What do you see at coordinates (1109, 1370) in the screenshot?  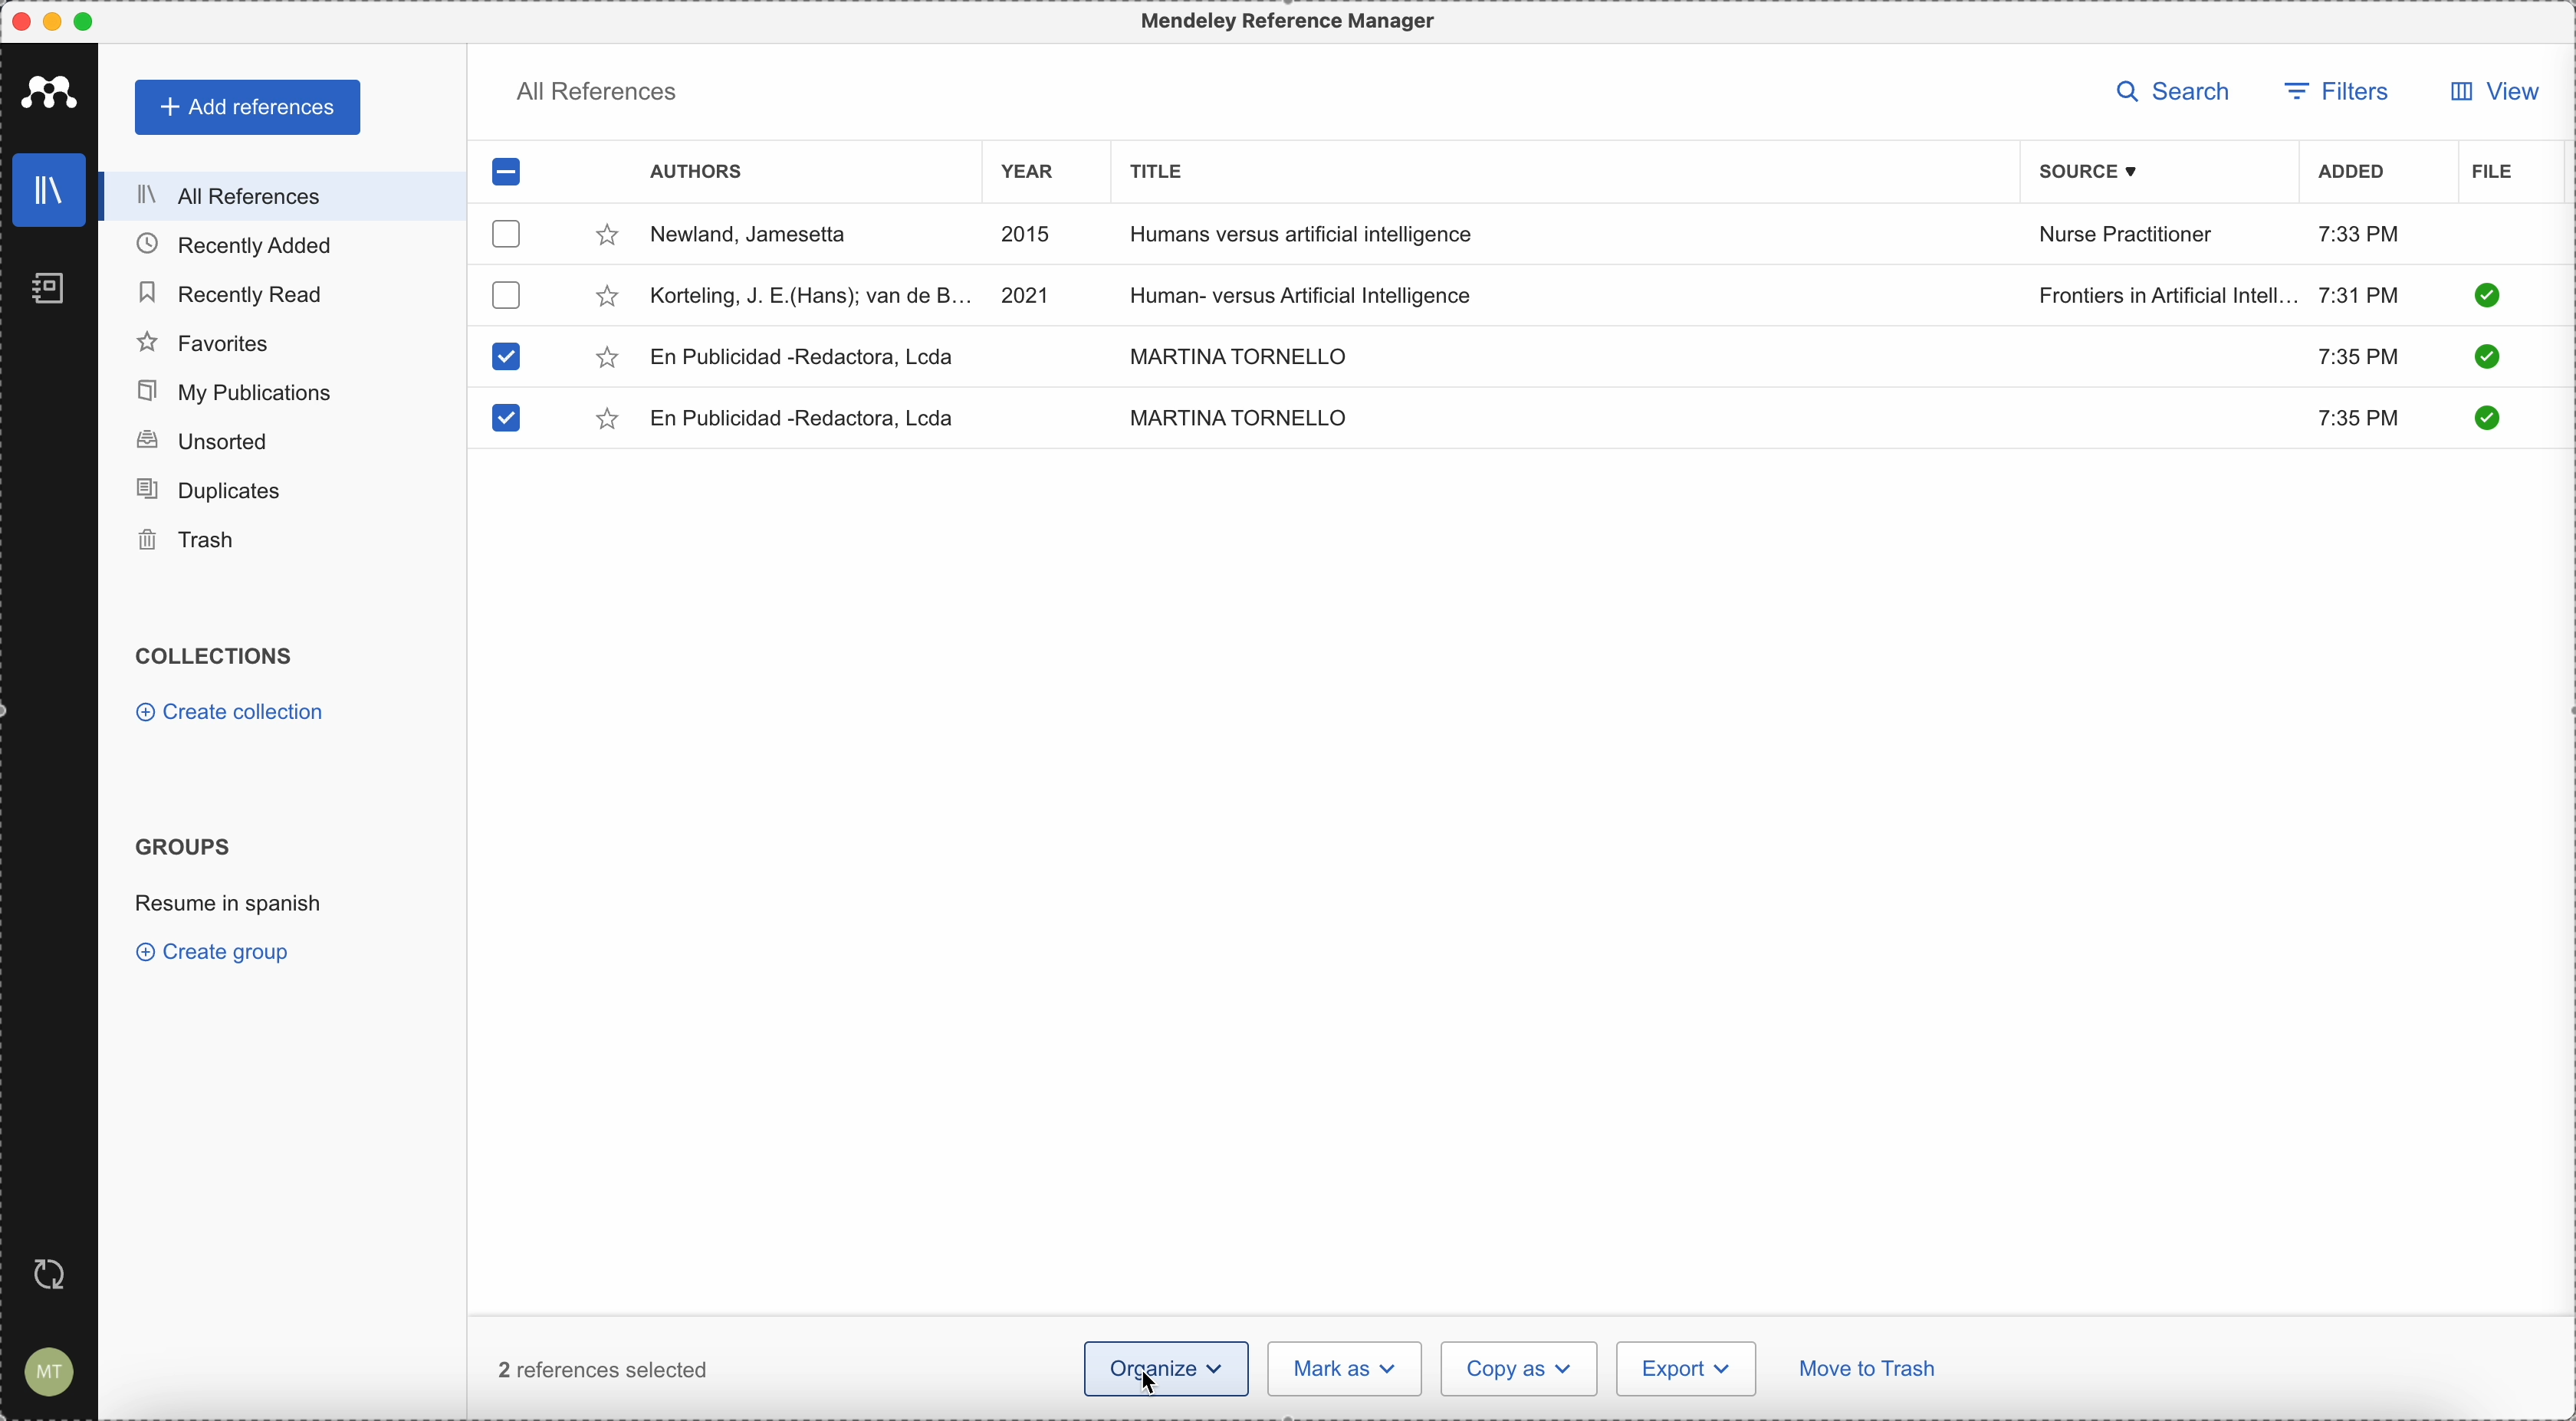 I see `organize` at bounding box center [1109, 1370].